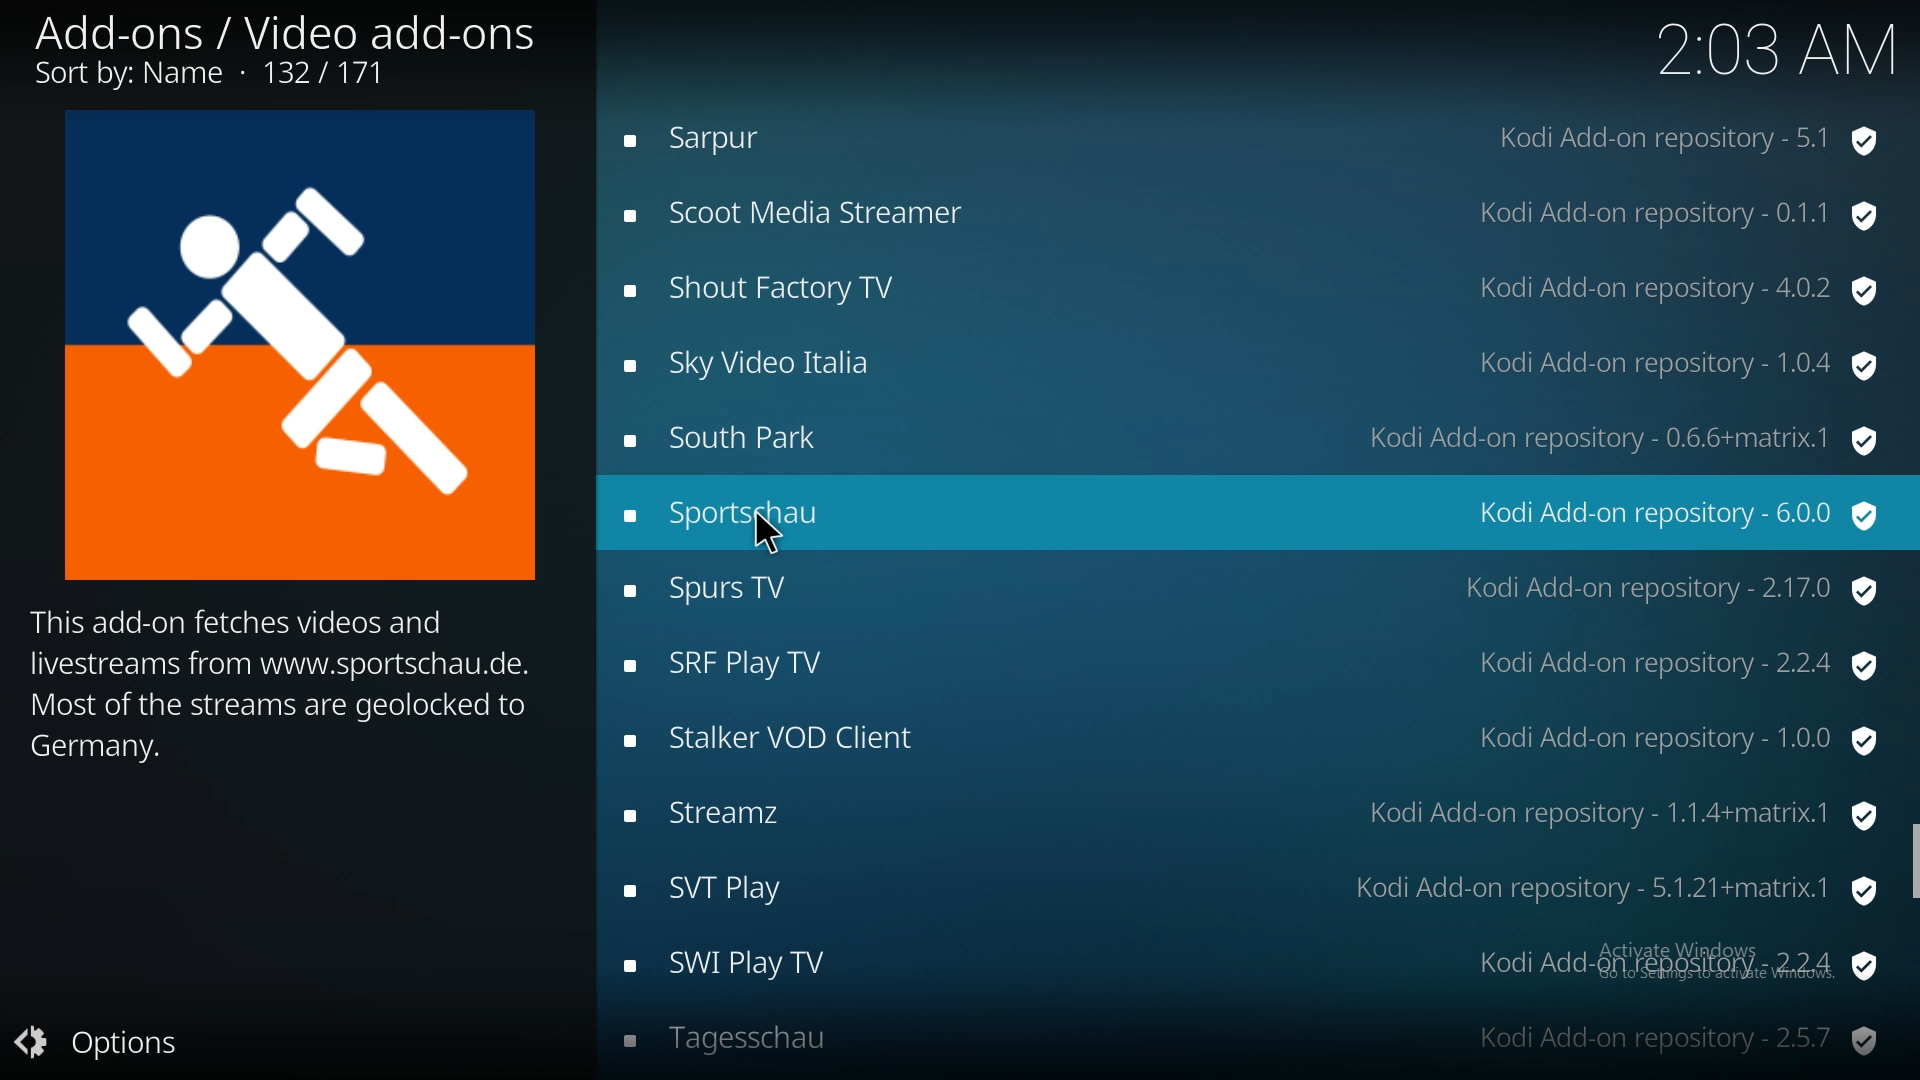  Describe the element at coordinates (1261, 366) in the screenshot. I see `sky video italia` at that location.